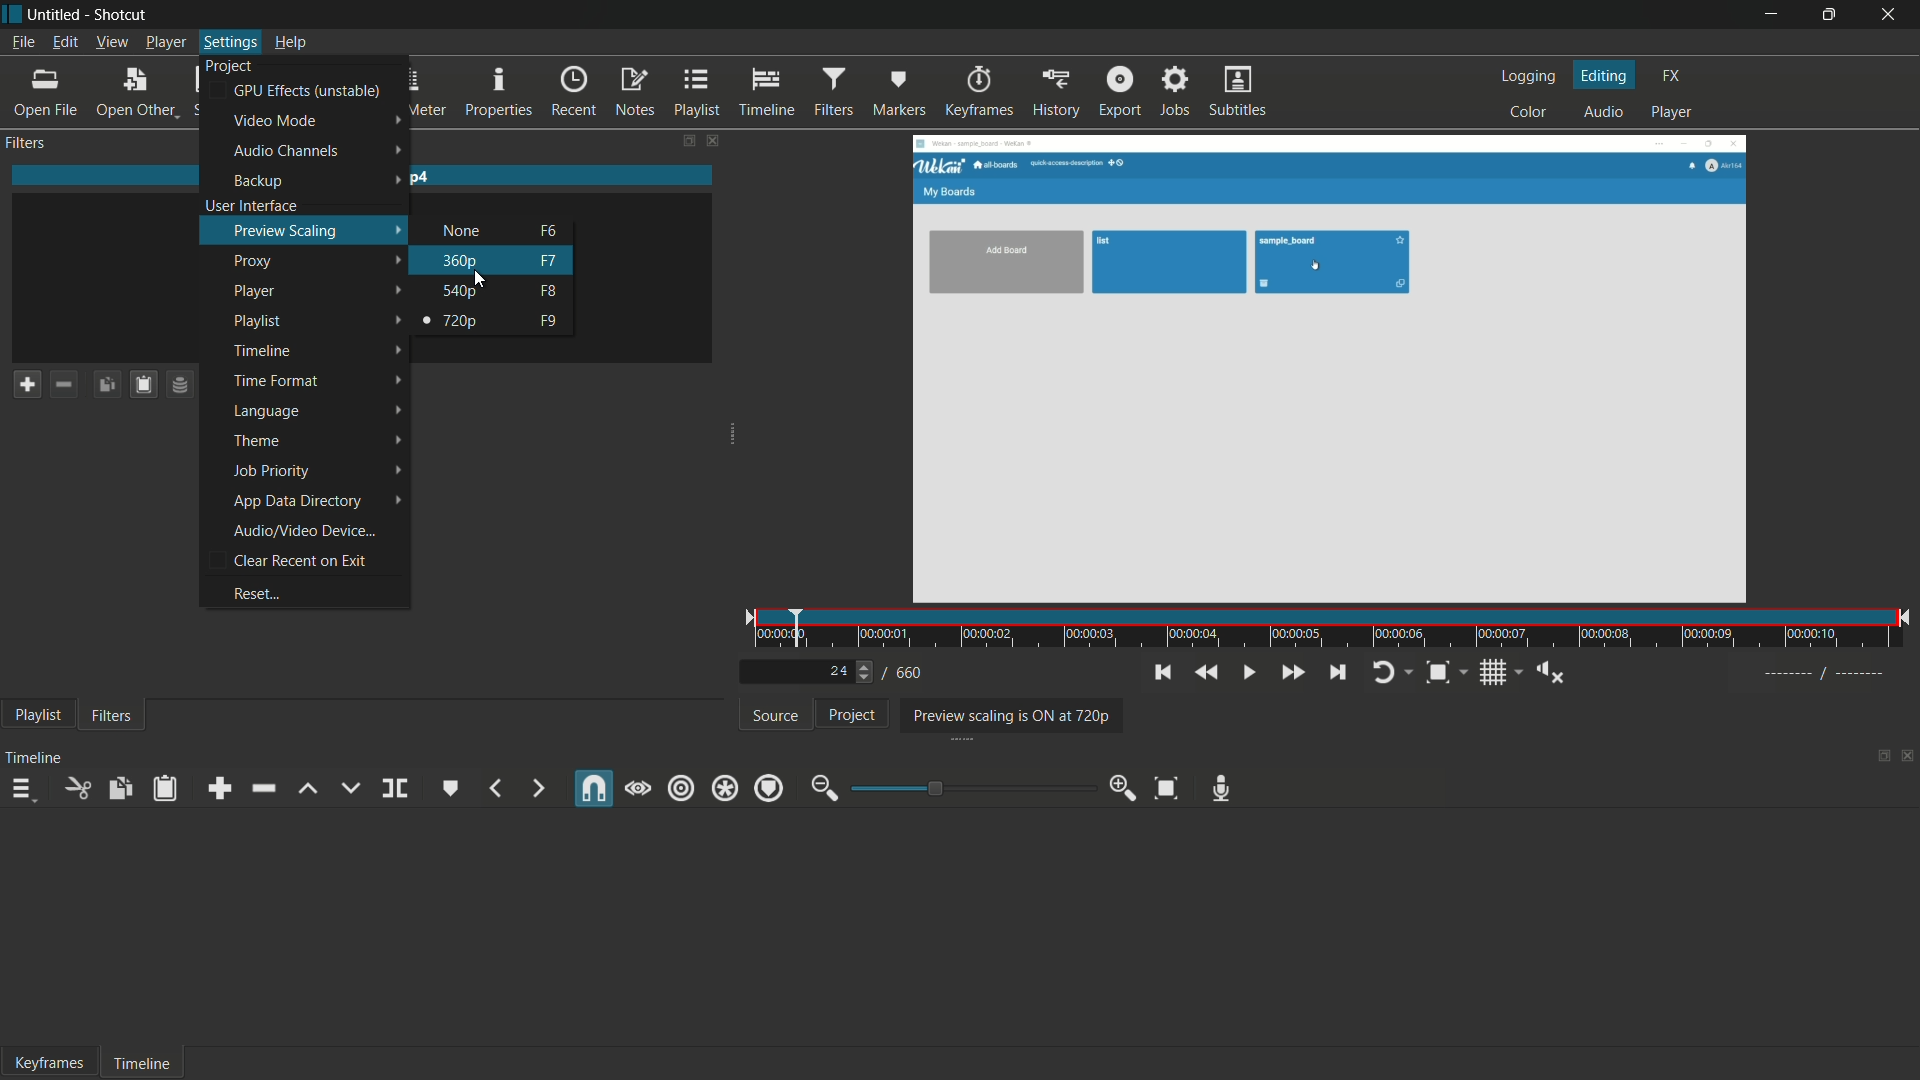  I want to click on playlist, so click(34, 717).